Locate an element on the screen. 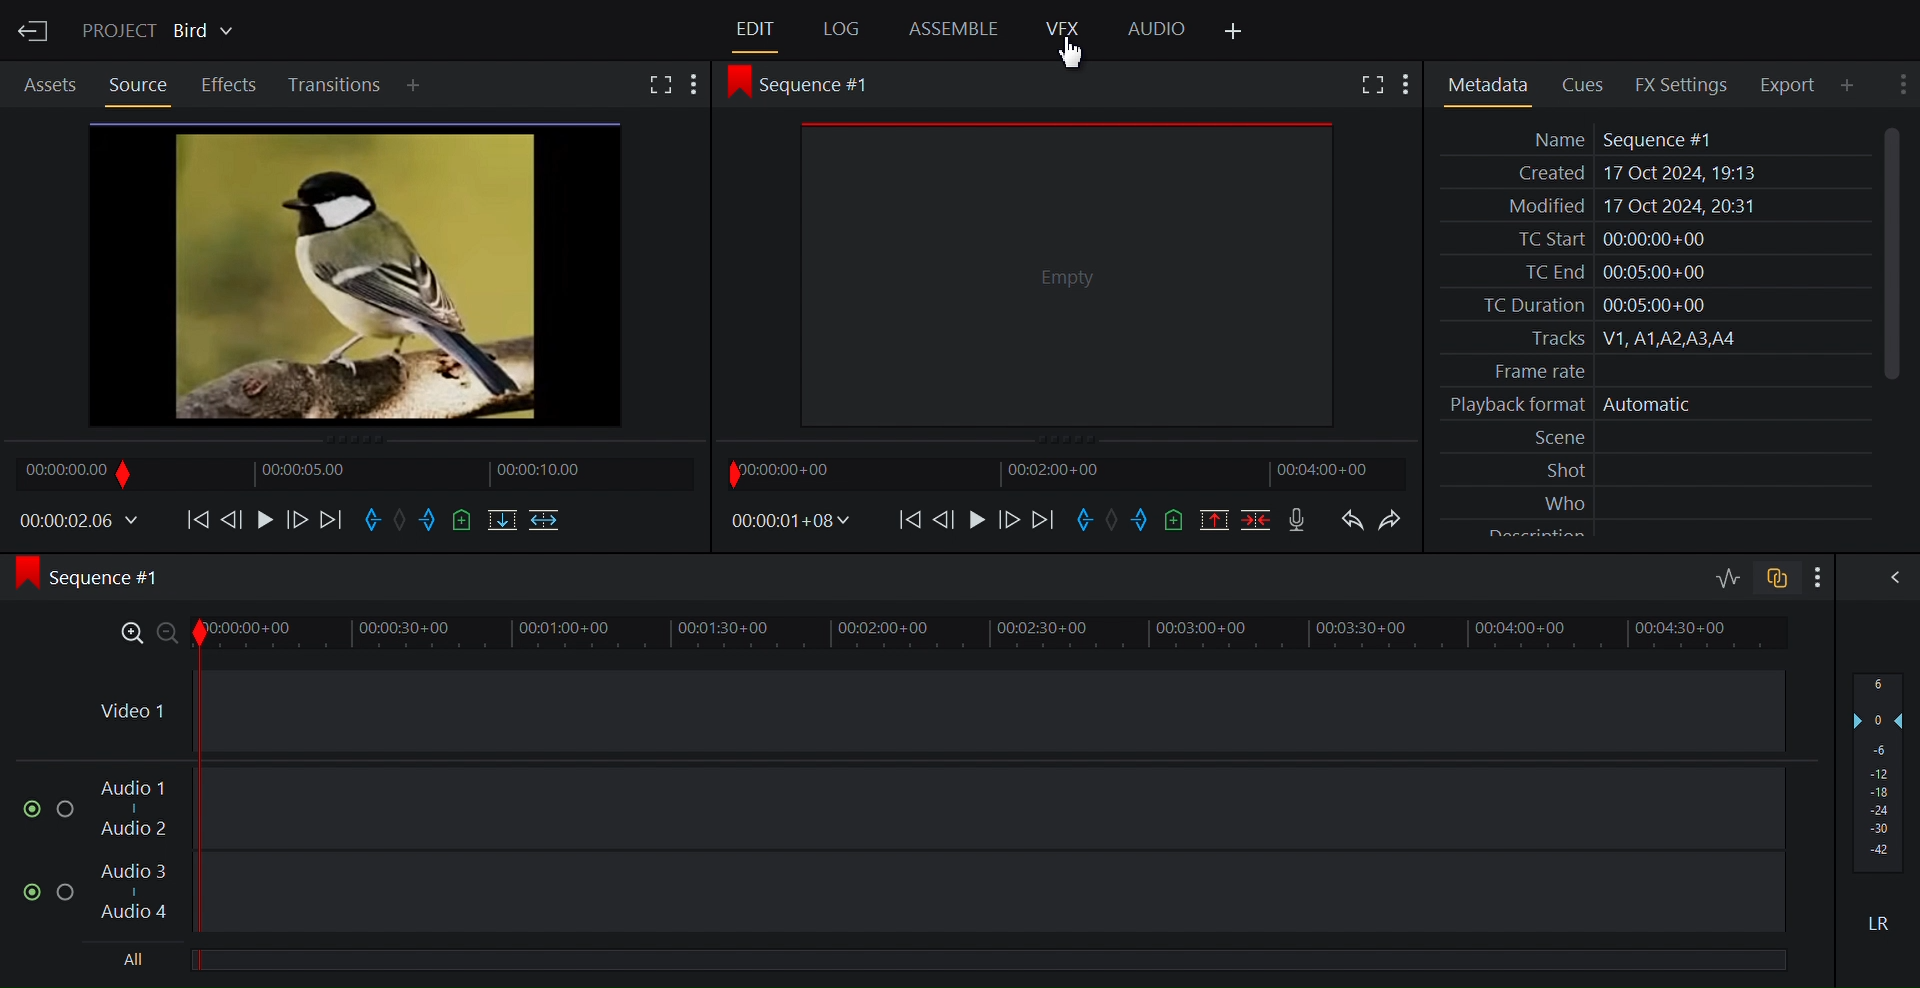  Replace into the target sequence is located at coordinates (503, 522).